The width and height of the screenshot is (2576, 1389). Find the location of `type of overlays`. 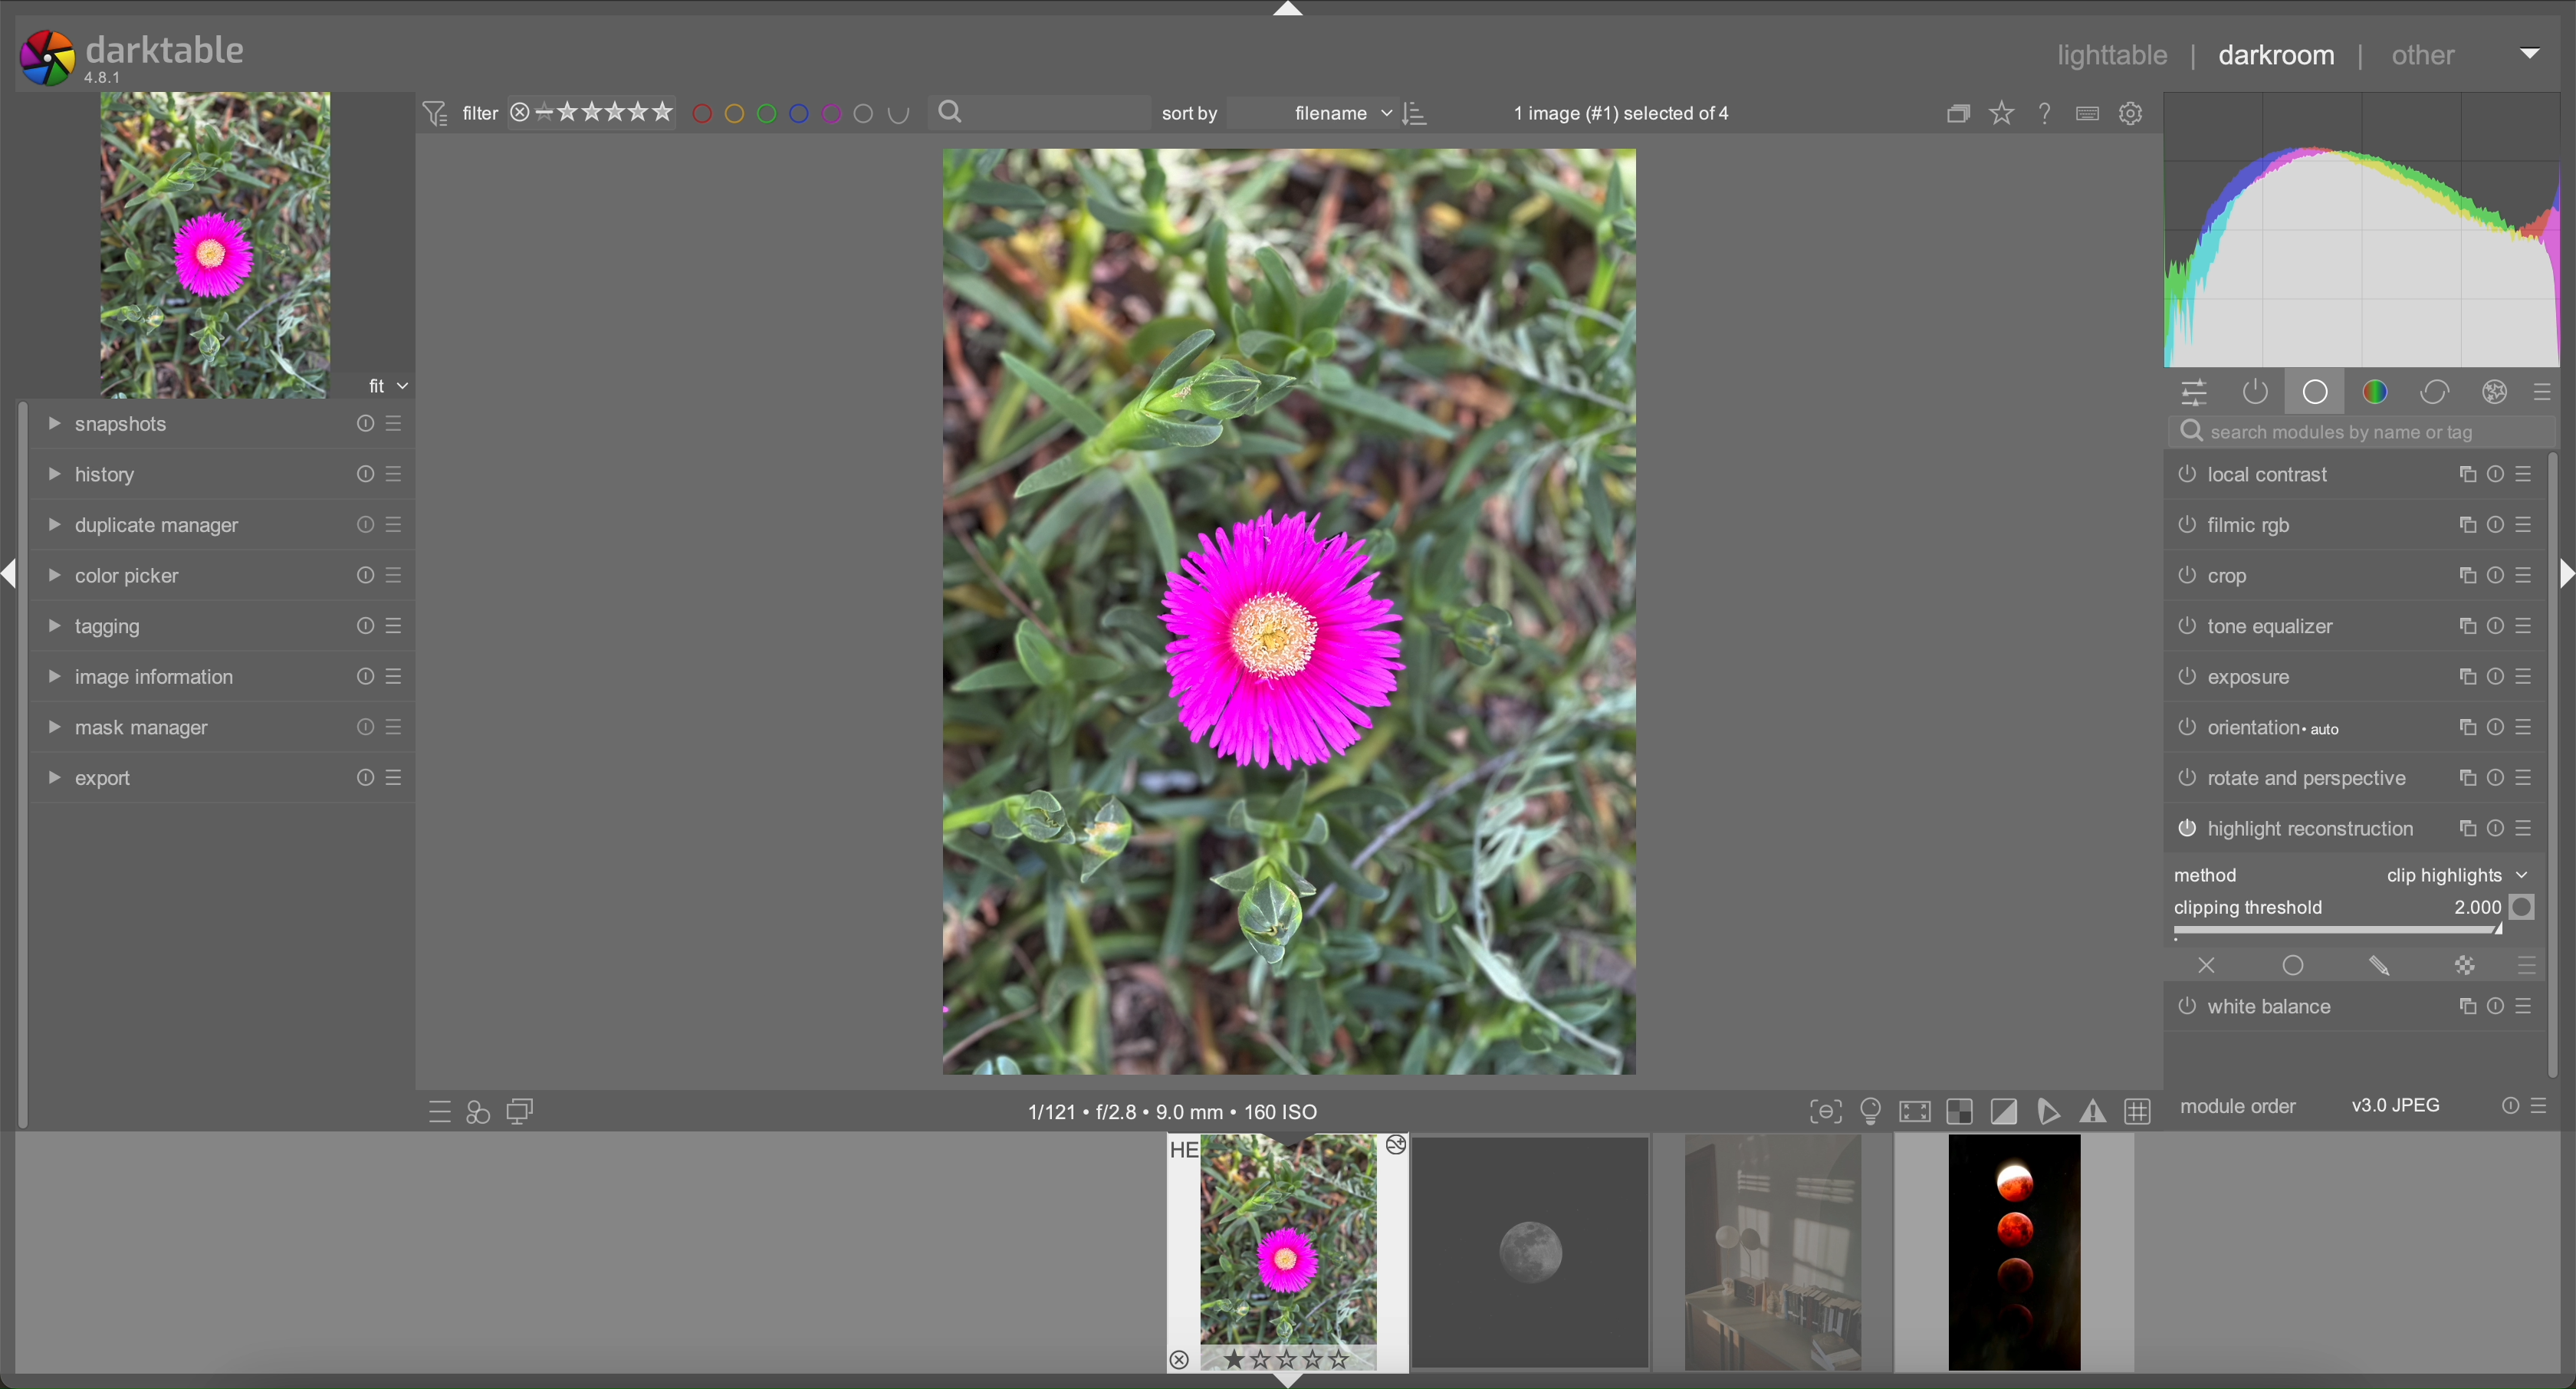

type of overlays is located at coordinates (2090, 114).